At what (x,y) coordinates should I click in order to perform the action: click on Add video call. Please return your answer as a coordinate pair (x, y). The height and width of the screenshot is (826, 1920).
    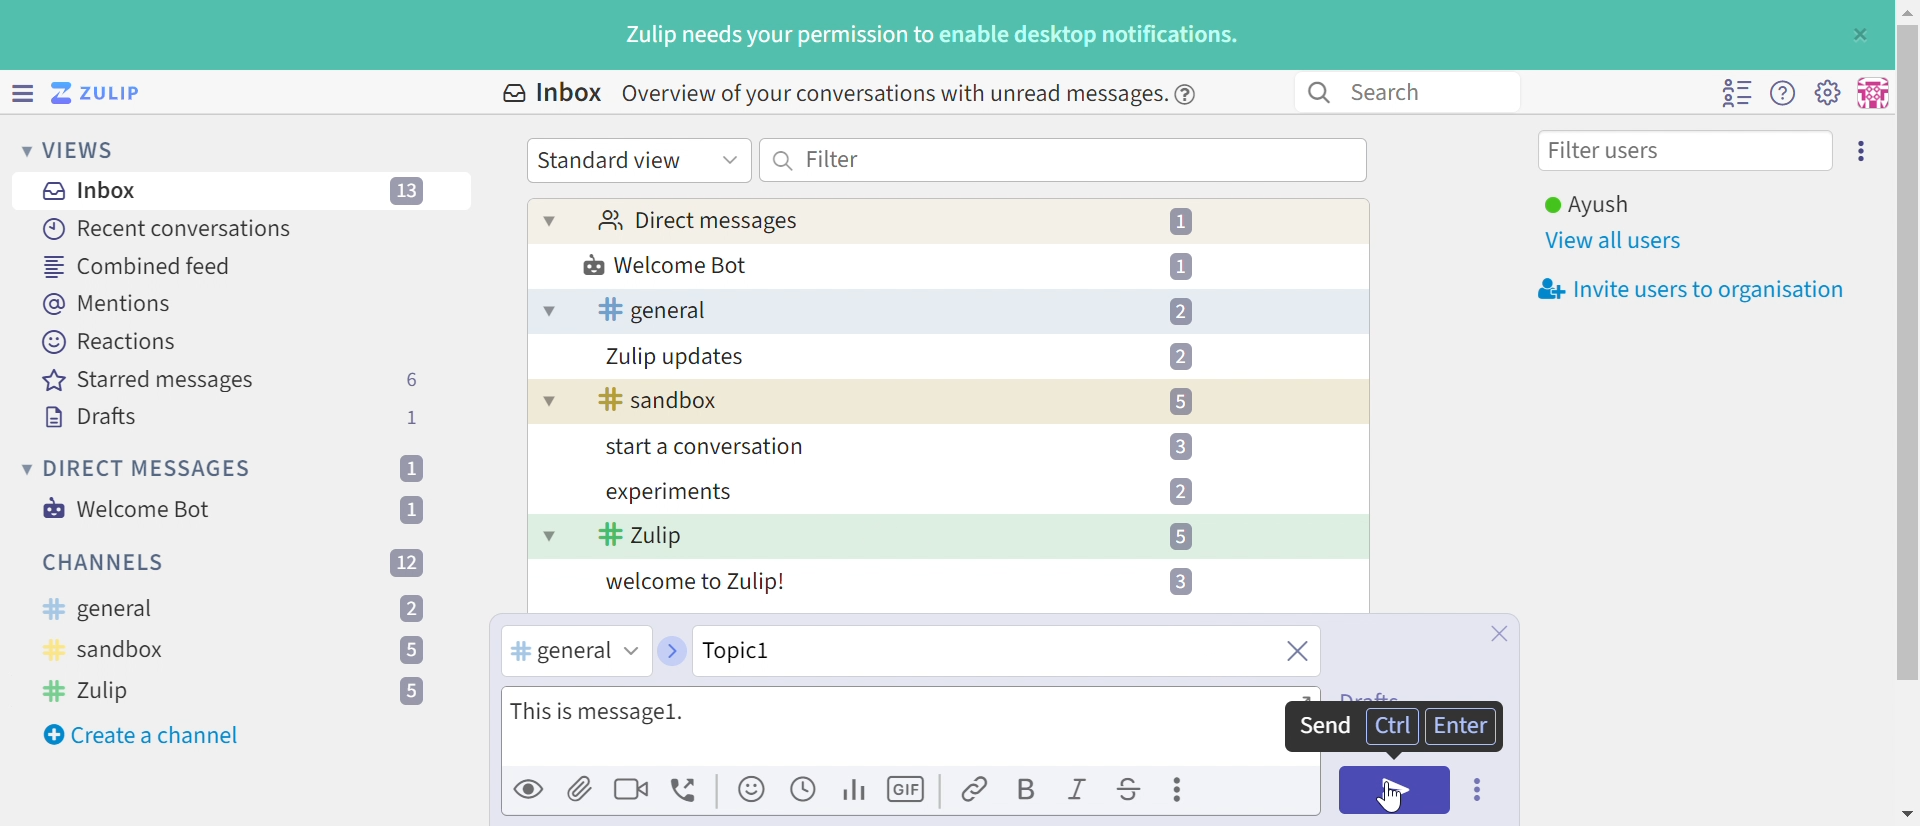
    Looking at the image, I should click on (631, 788).